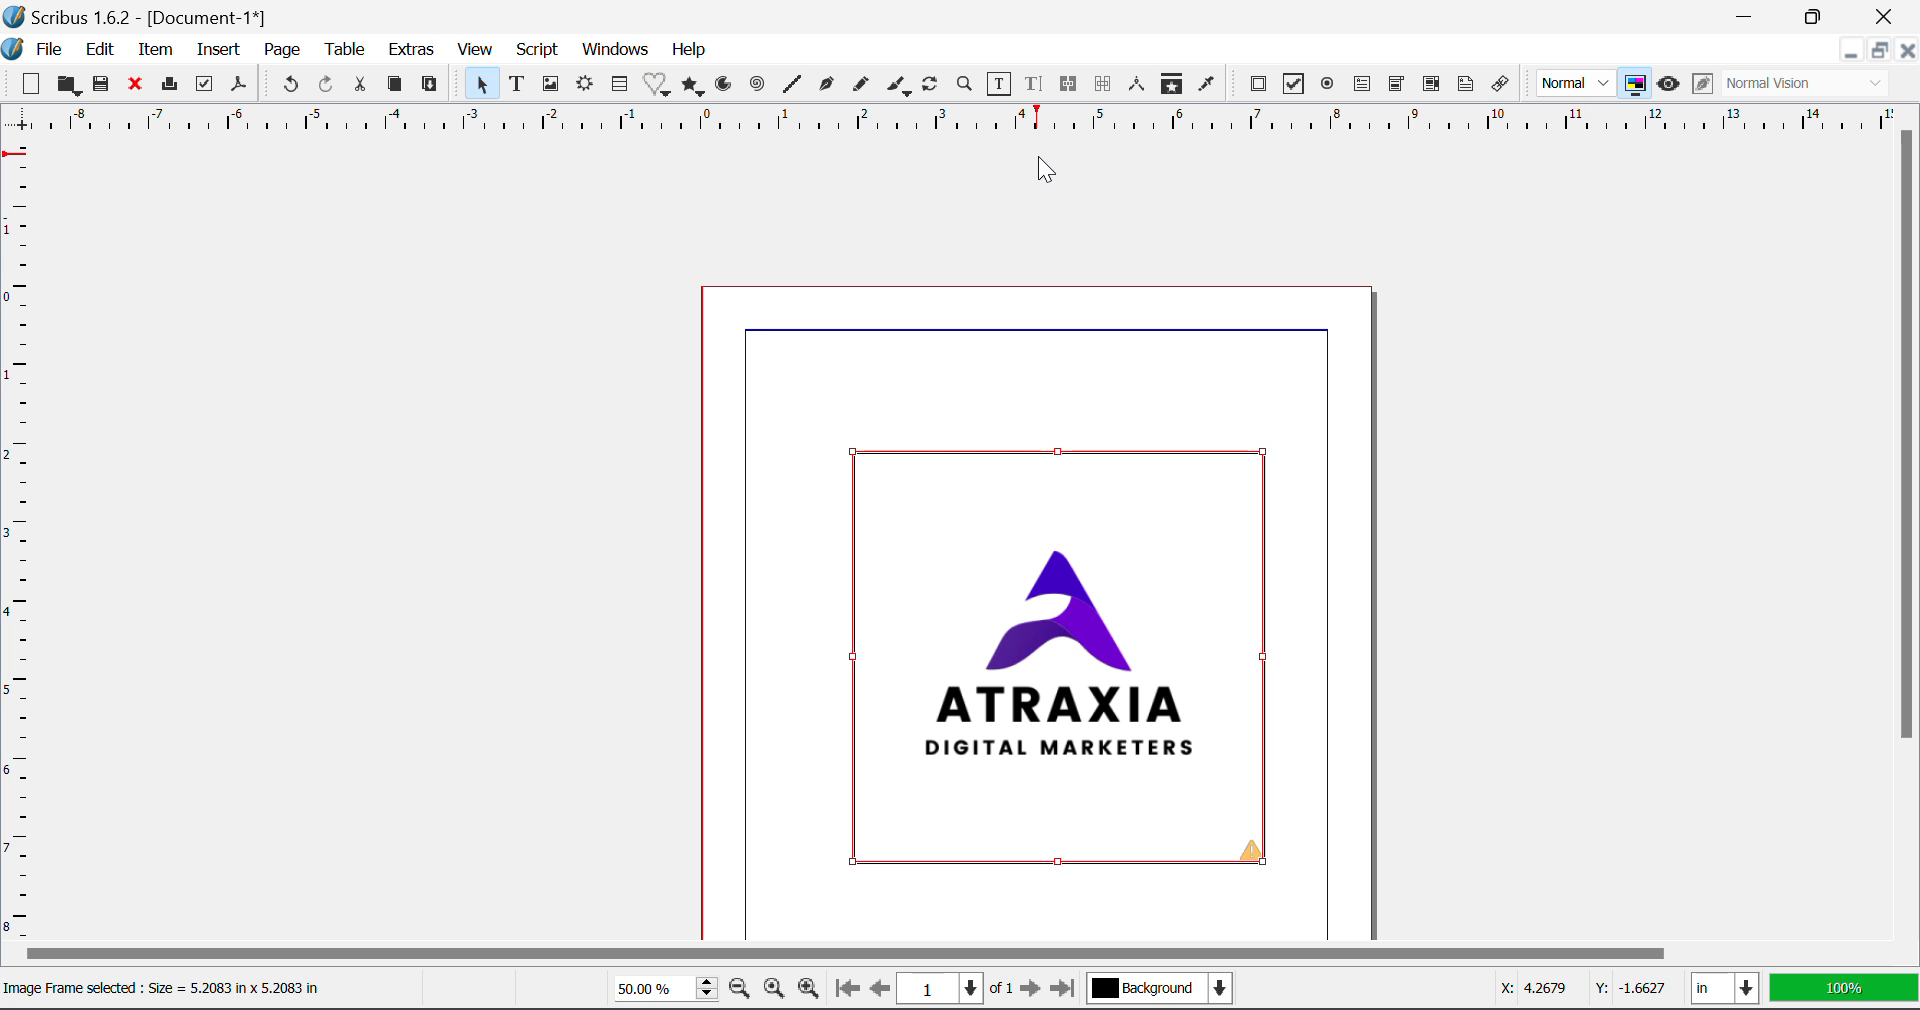 This screenshot has width=1920, height=1010. Describe the element at coordinates (791, 86) in the screenshot. I see `Line` at that location.